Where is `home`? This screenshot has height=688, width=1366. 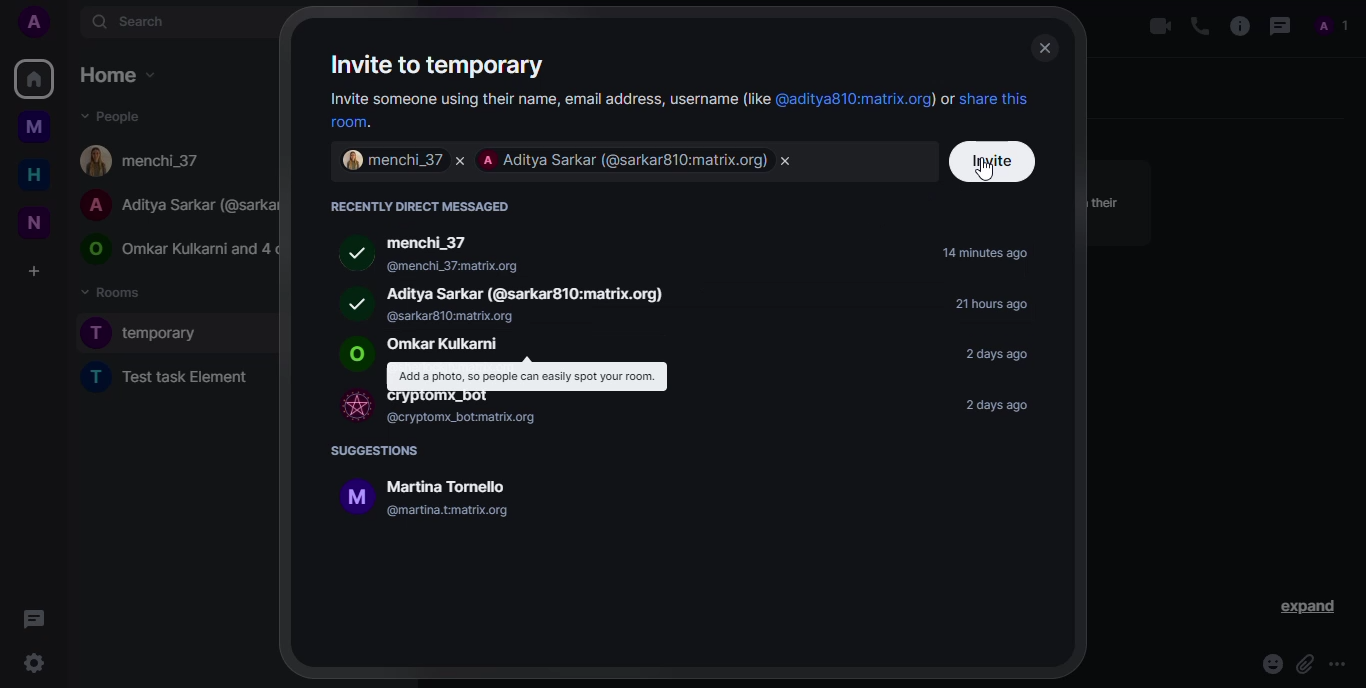 home is located at coordinates (28, 175).